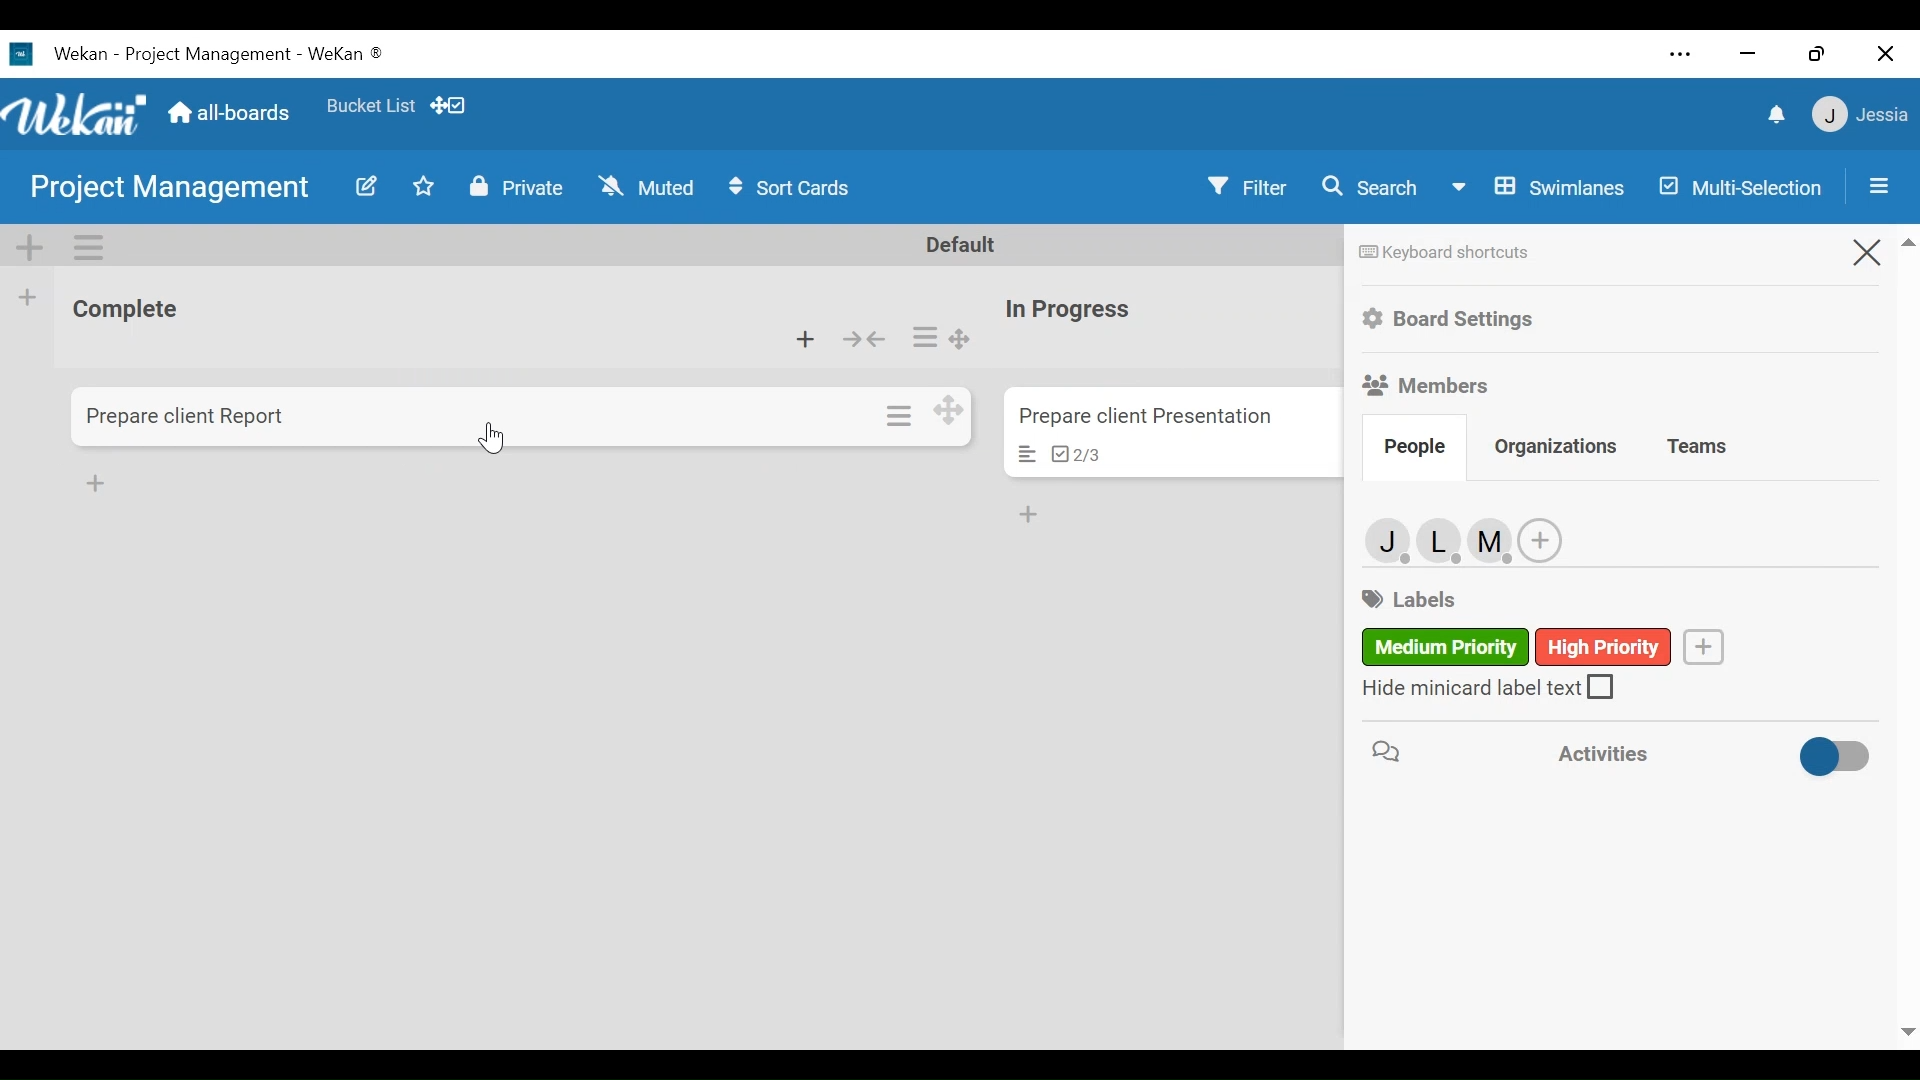  I want to click on Show desktop drag handles, so click(454, 106).